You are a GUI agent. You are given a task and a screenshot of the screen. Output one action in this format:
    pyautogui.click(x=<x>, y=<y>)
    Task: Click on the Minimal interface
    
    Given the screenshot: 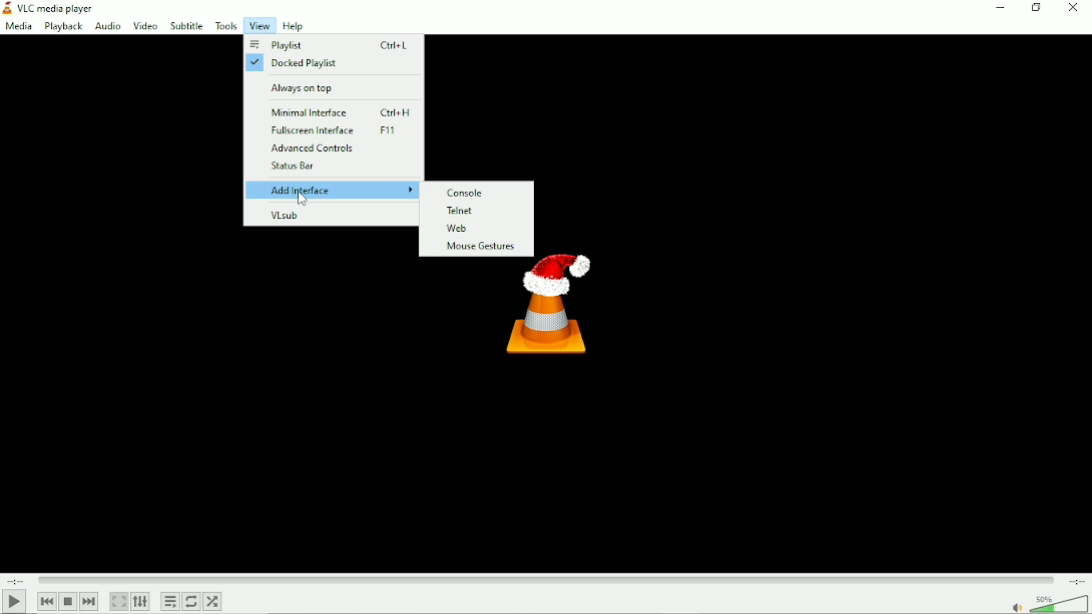 What is the action you would take?
    pyautogui.click(x=333, y=111)
    